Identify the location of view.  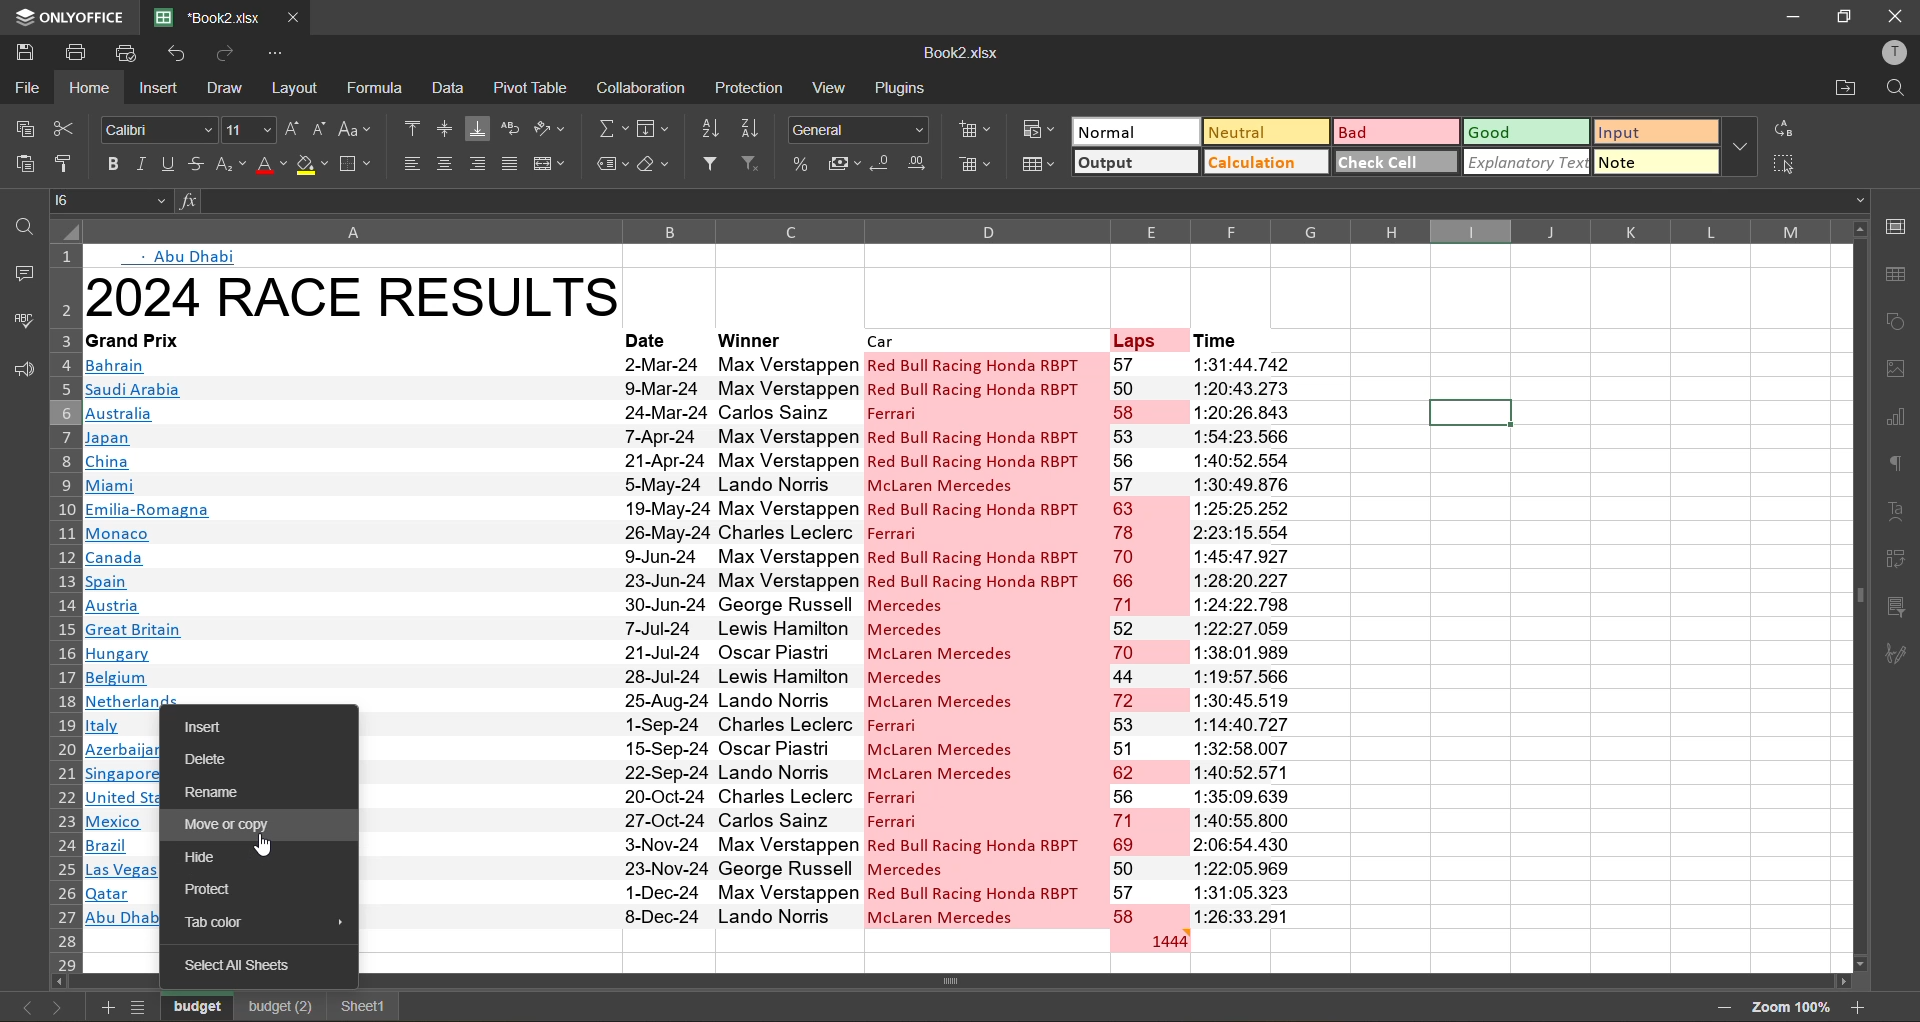
(834, 87).